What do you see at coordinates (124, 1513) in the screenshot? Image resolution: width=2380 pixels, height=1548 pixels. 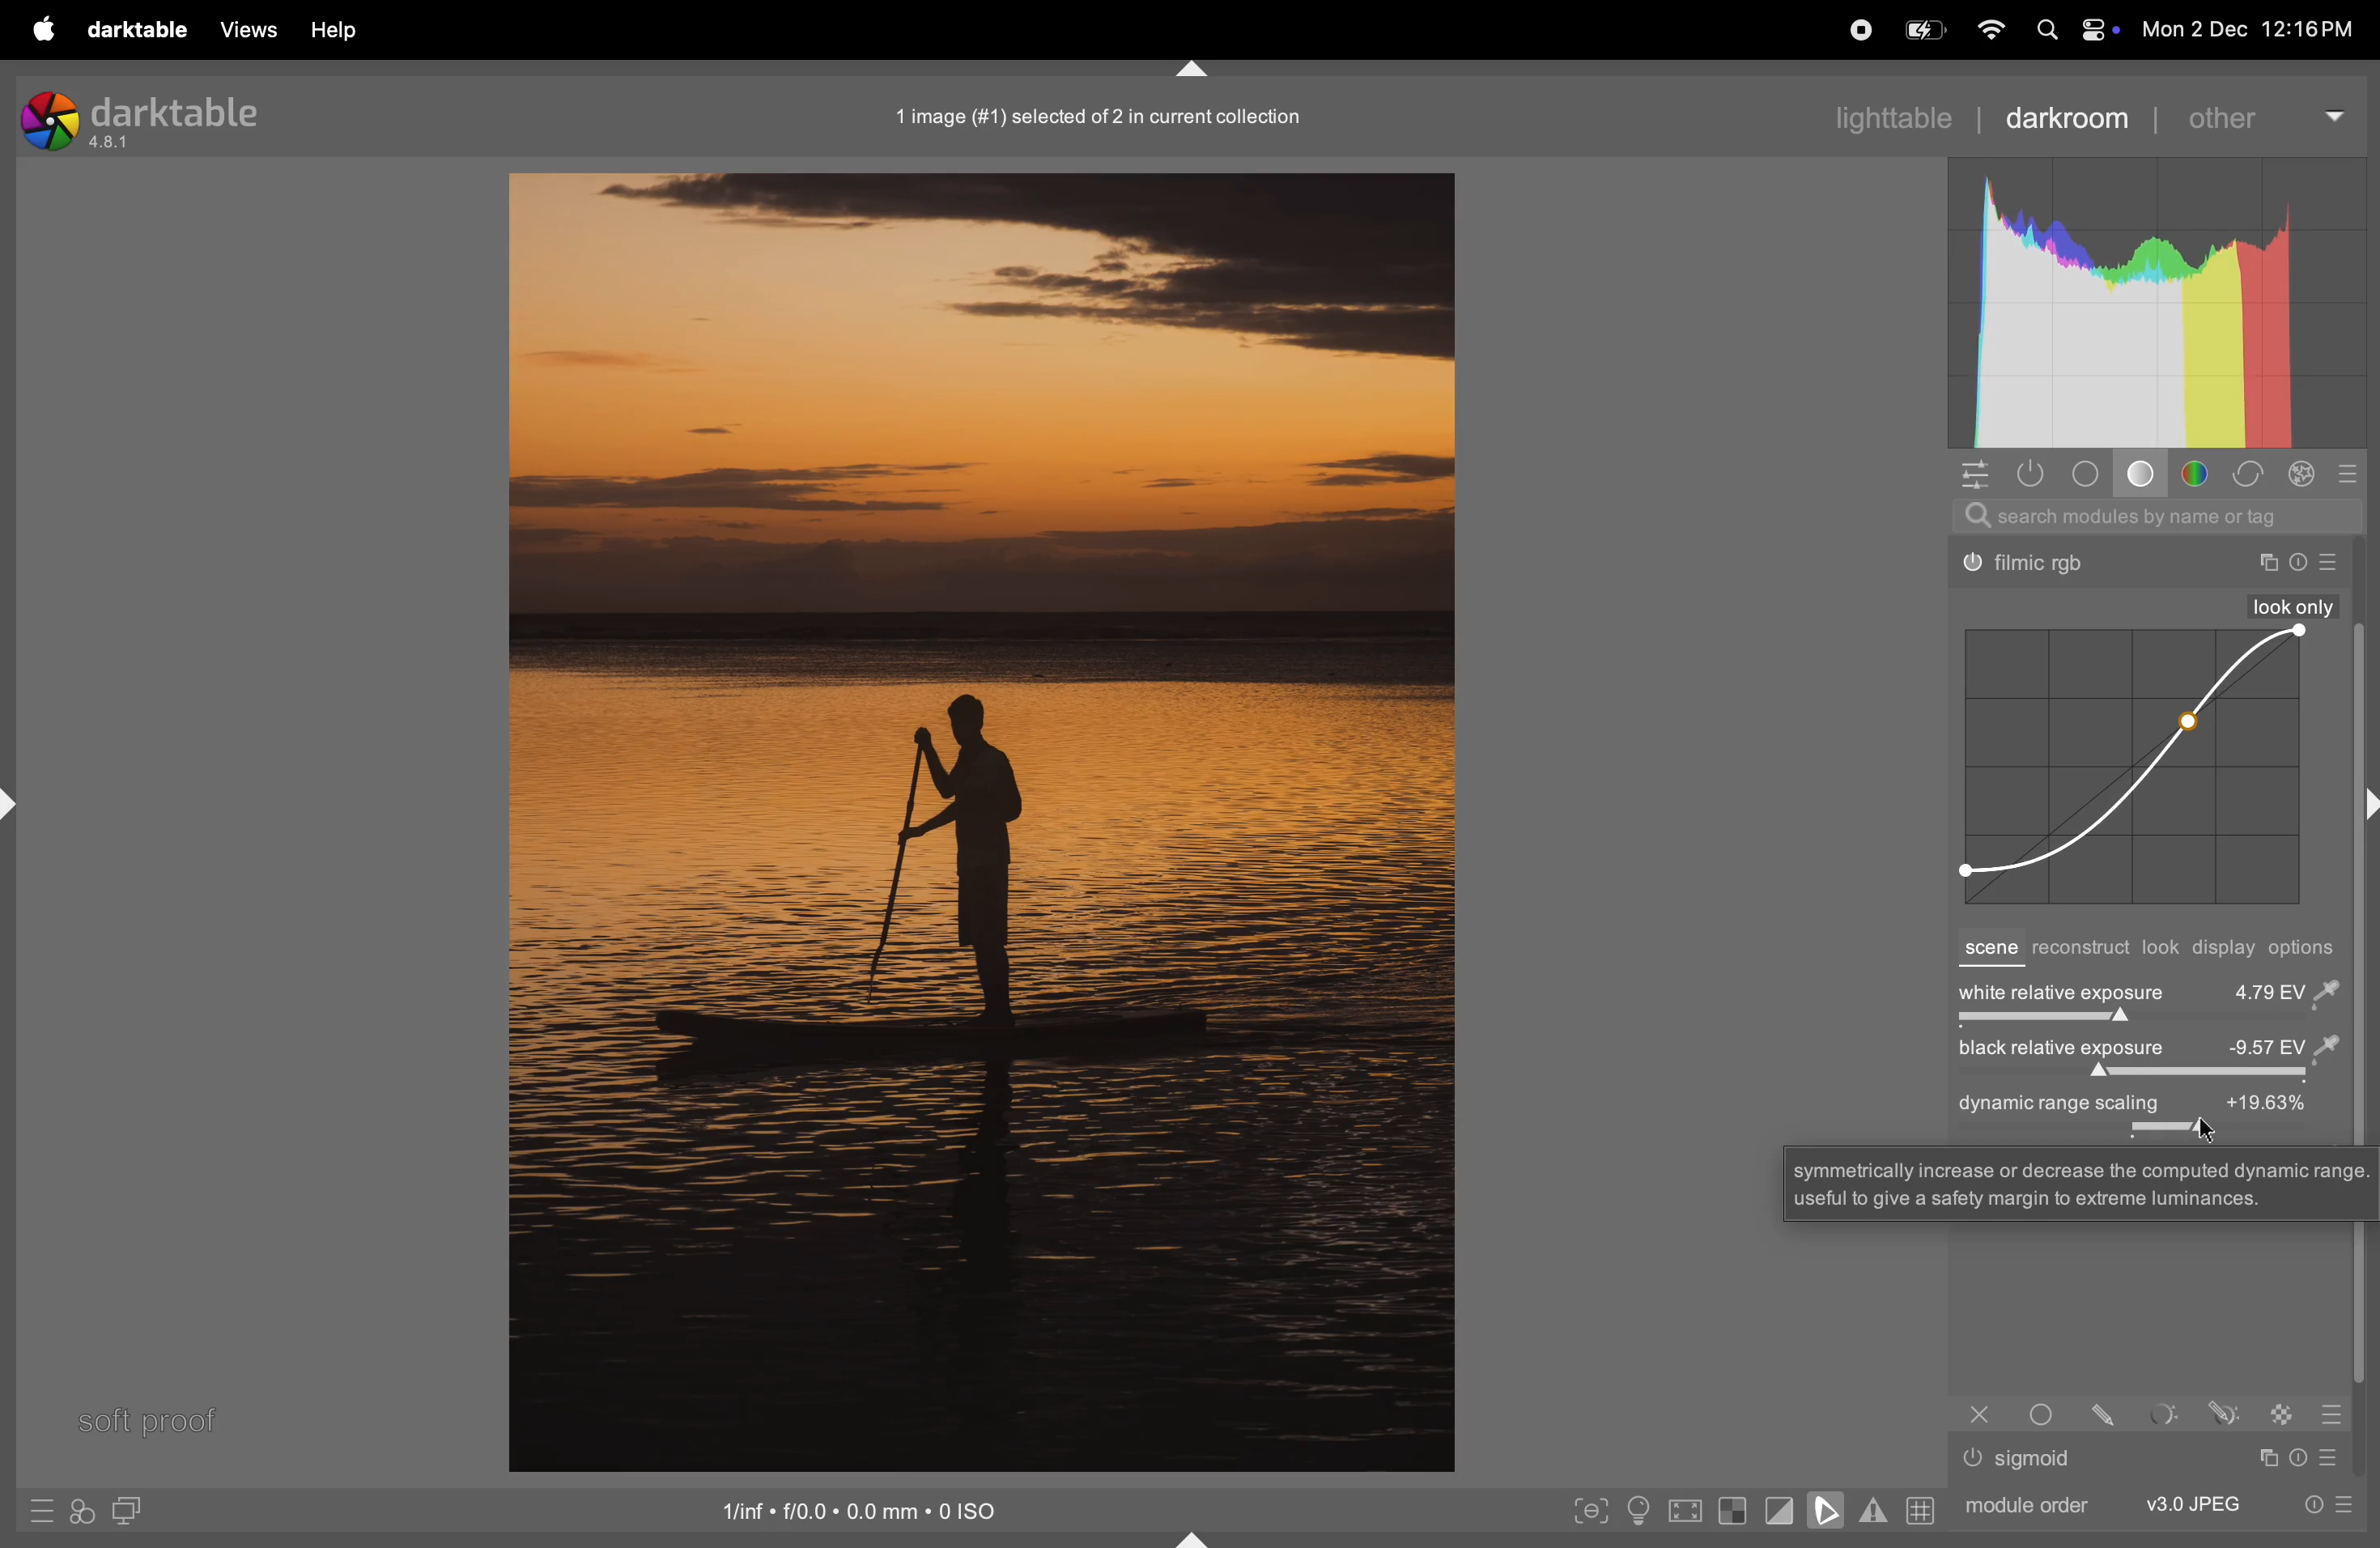 I see `double window` at bounding box center [124, 1513].